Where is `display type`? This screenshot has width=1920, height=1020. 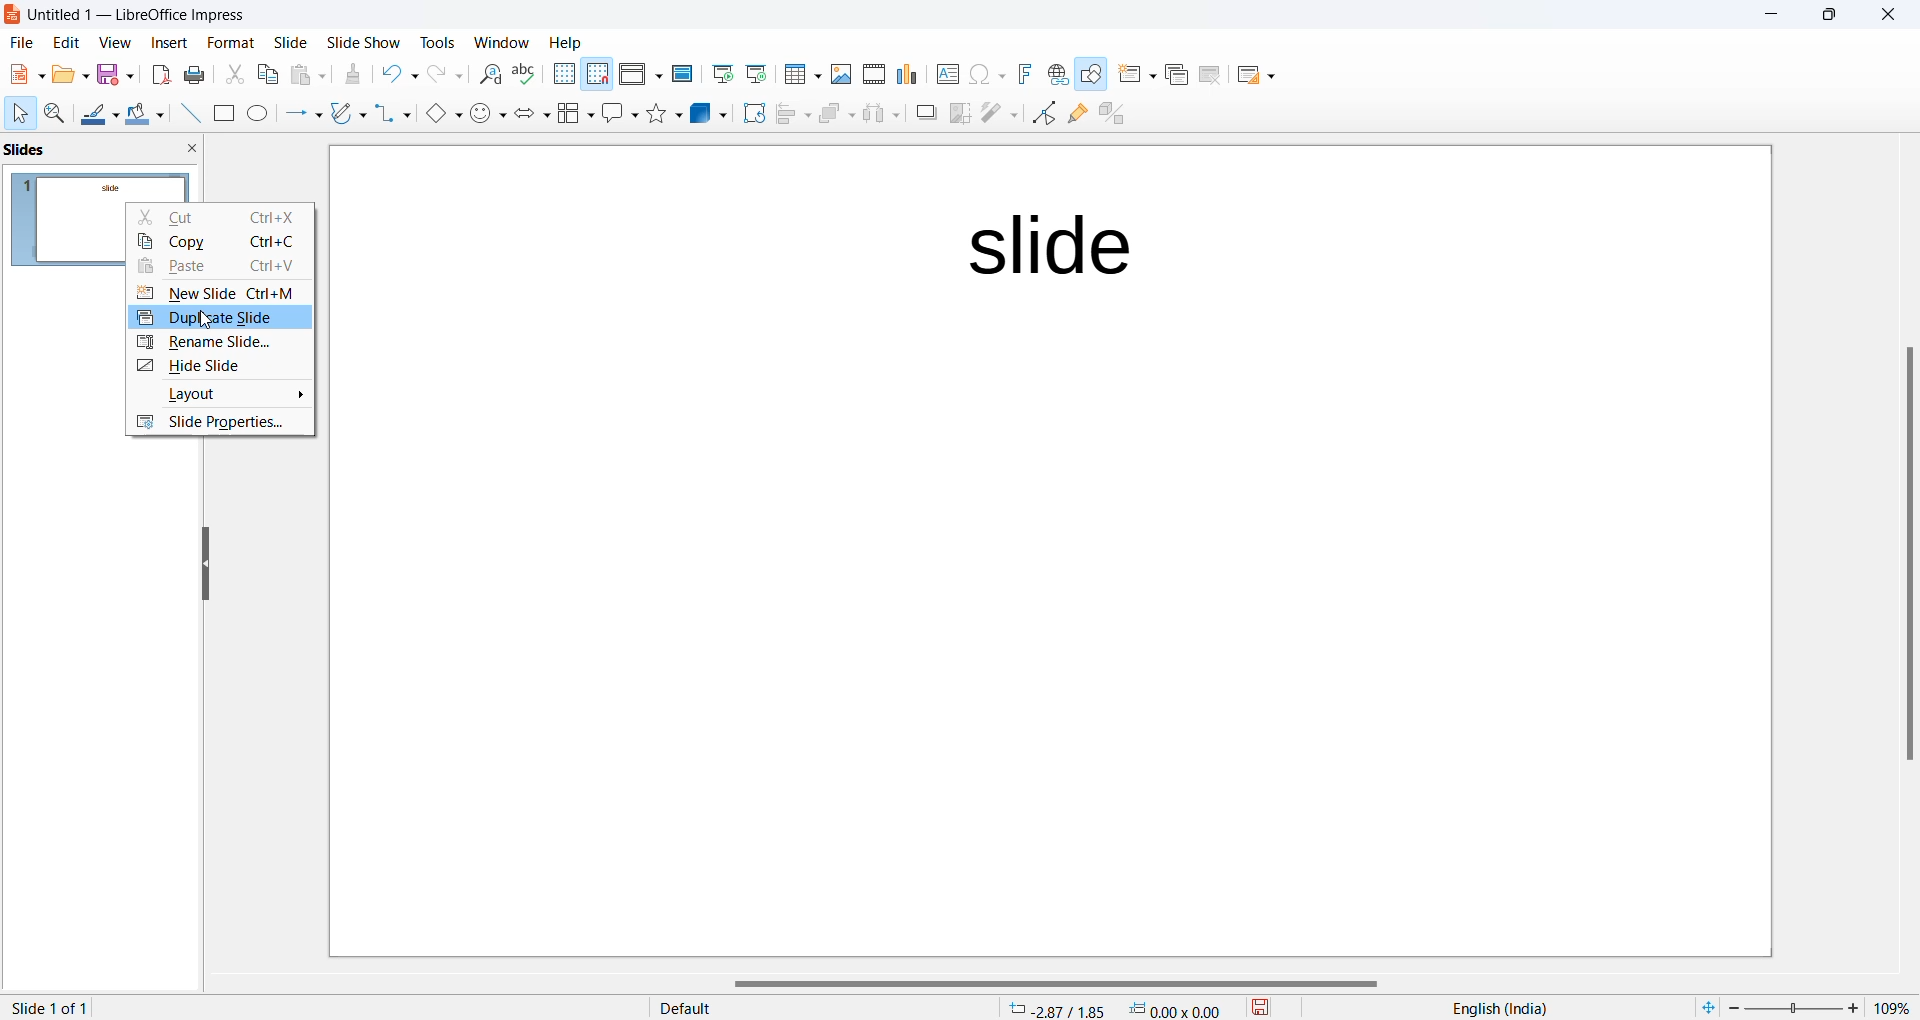
display type is located at coordinates (795, 1008).